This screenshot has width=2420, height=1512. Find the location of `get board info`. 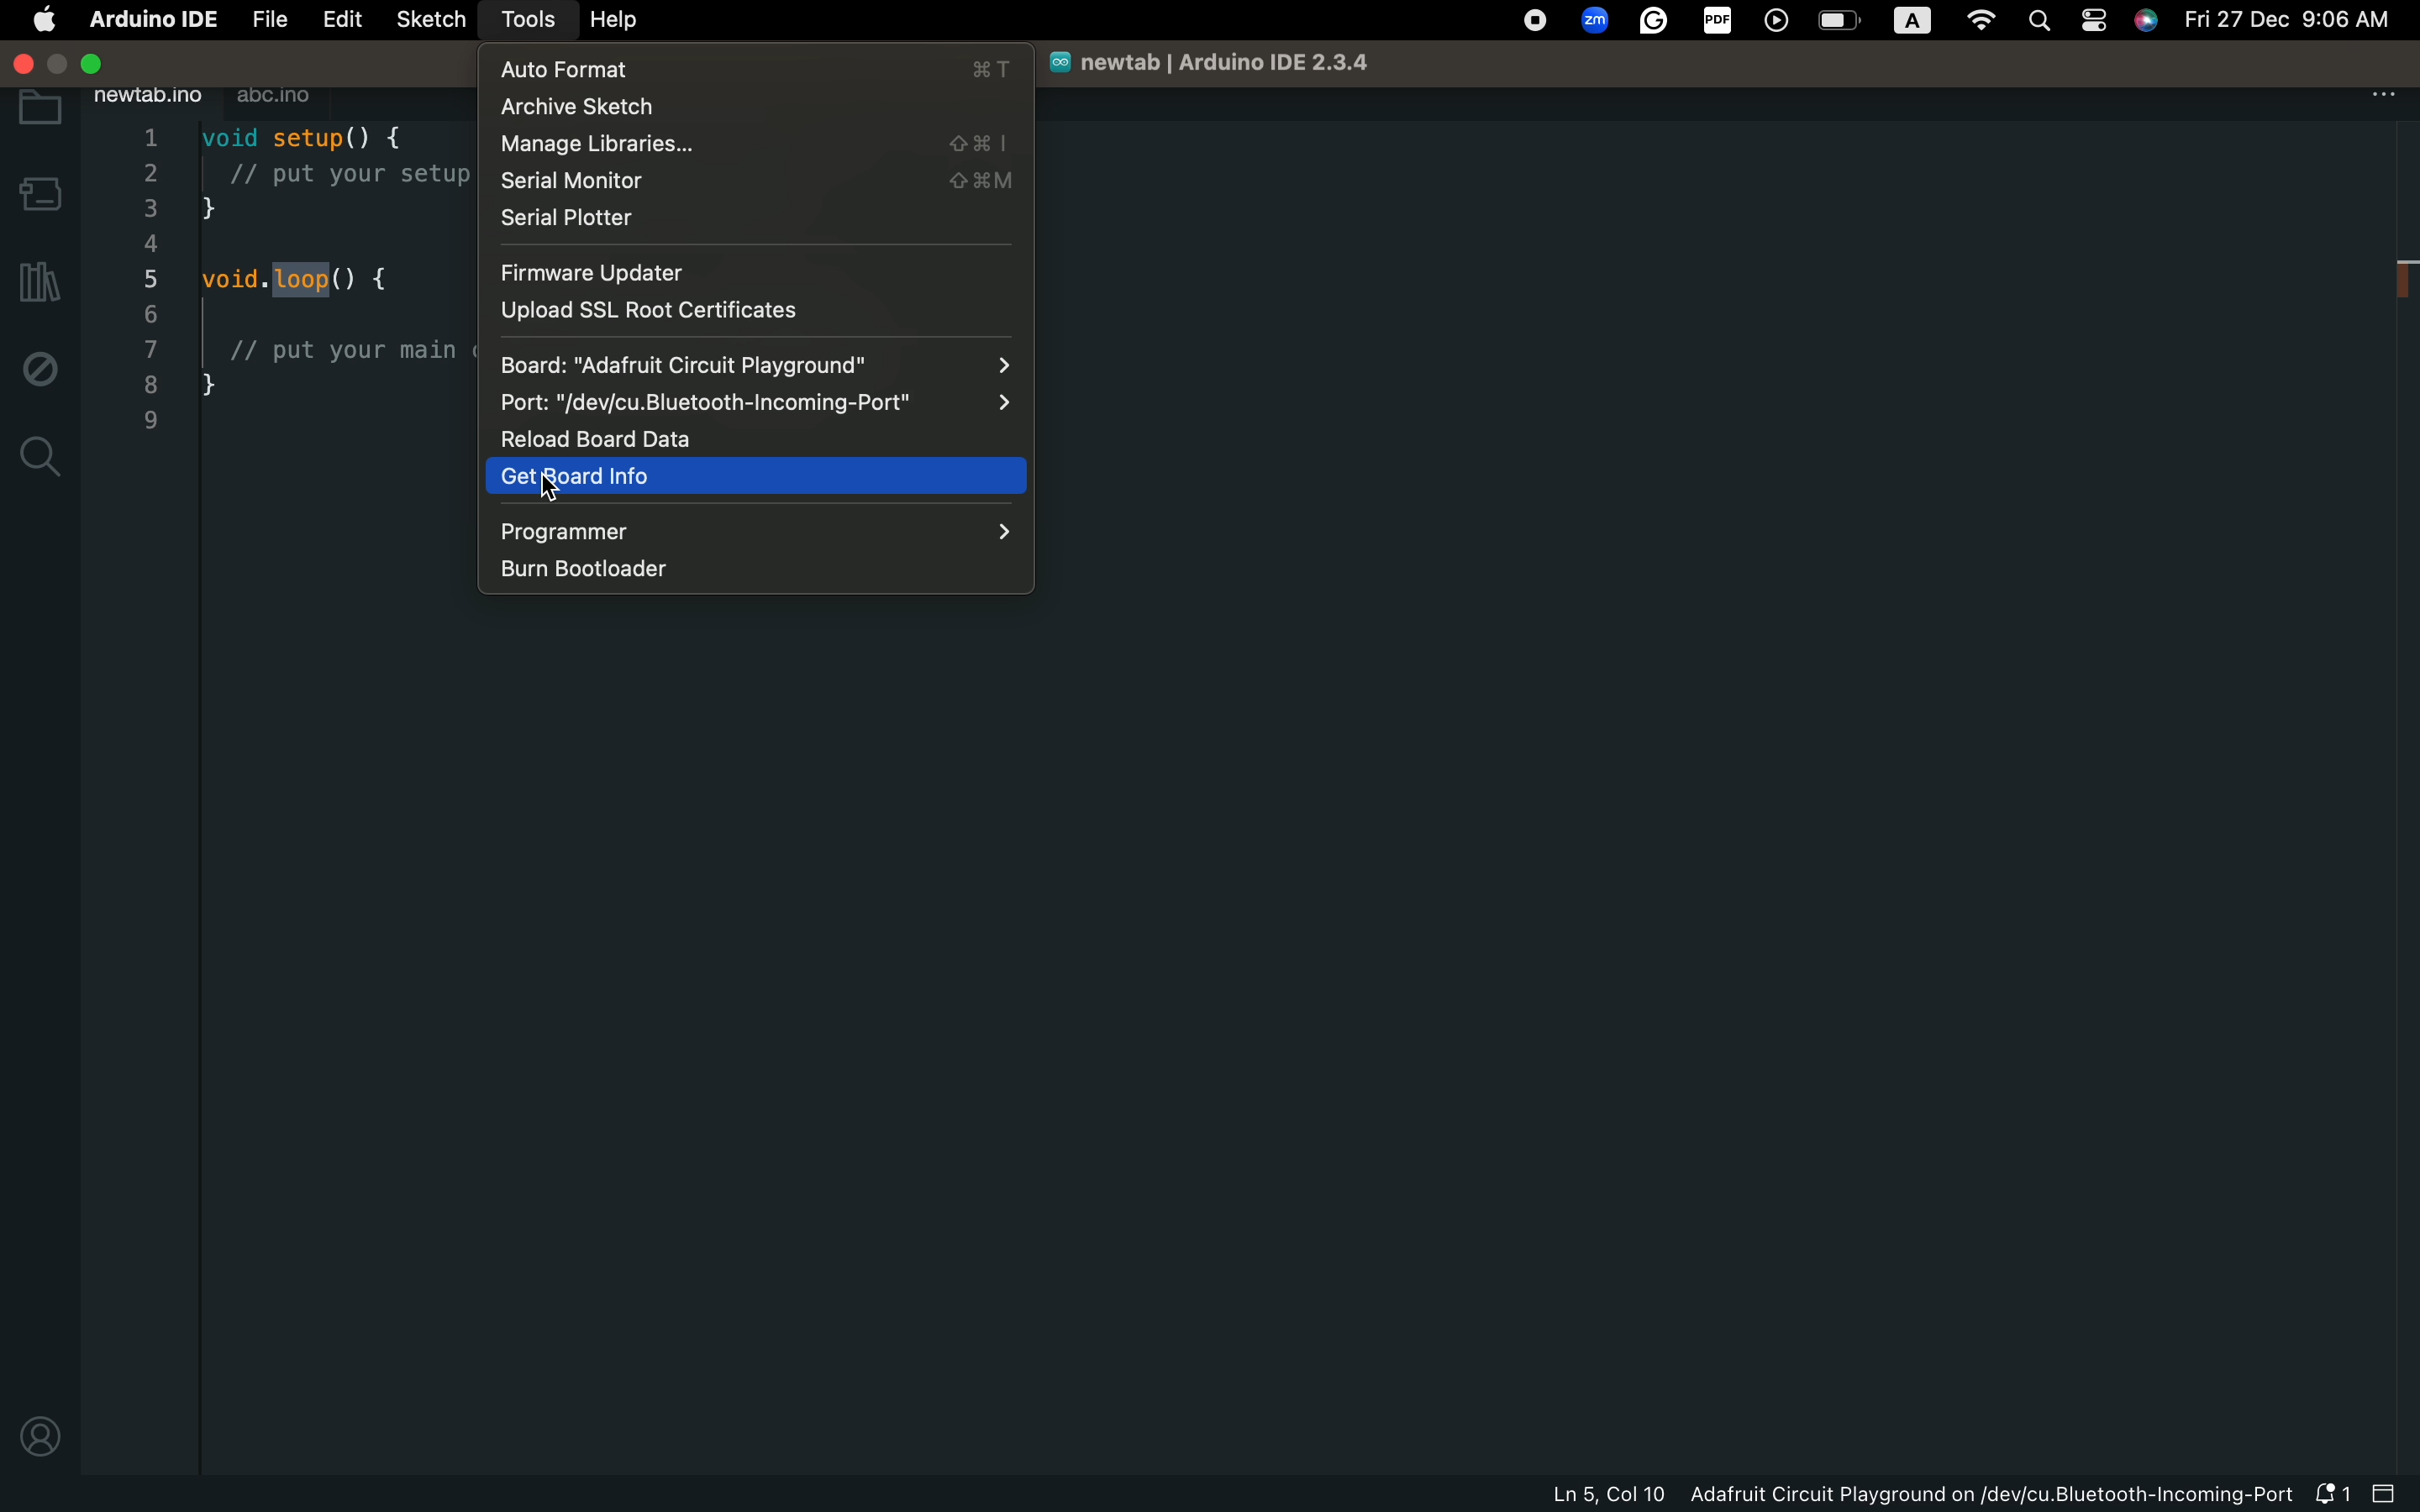

get board info is located at coordinates (757, 478).